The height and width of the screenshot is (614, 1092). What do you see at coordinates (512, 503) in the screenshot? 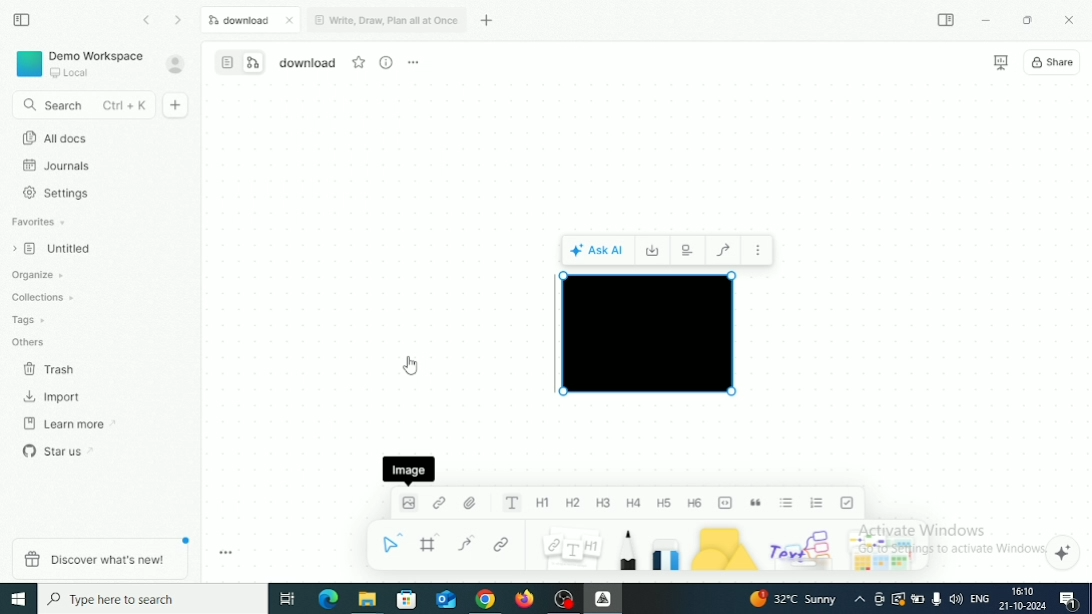
I see `Text` at bounding box center [512, 503].